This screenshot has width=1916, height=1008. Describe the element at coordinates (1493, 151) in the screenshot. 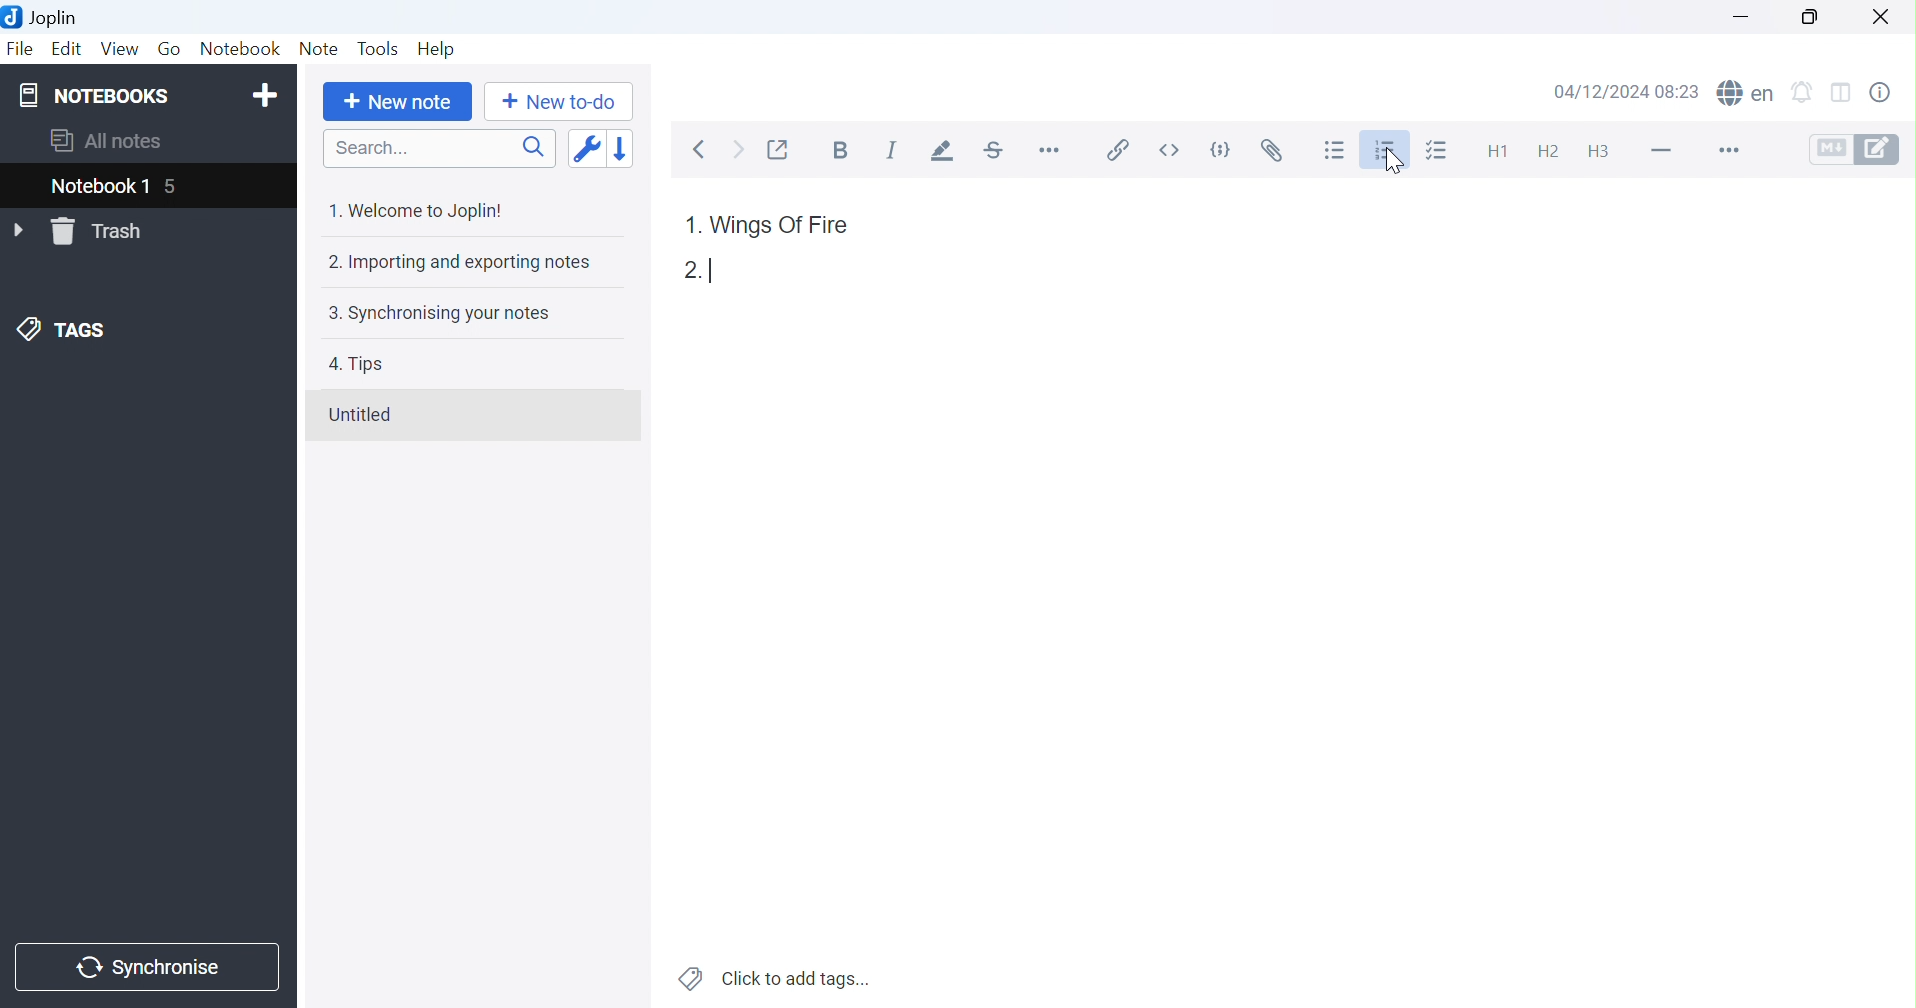

I see `Heading 1` at that location.